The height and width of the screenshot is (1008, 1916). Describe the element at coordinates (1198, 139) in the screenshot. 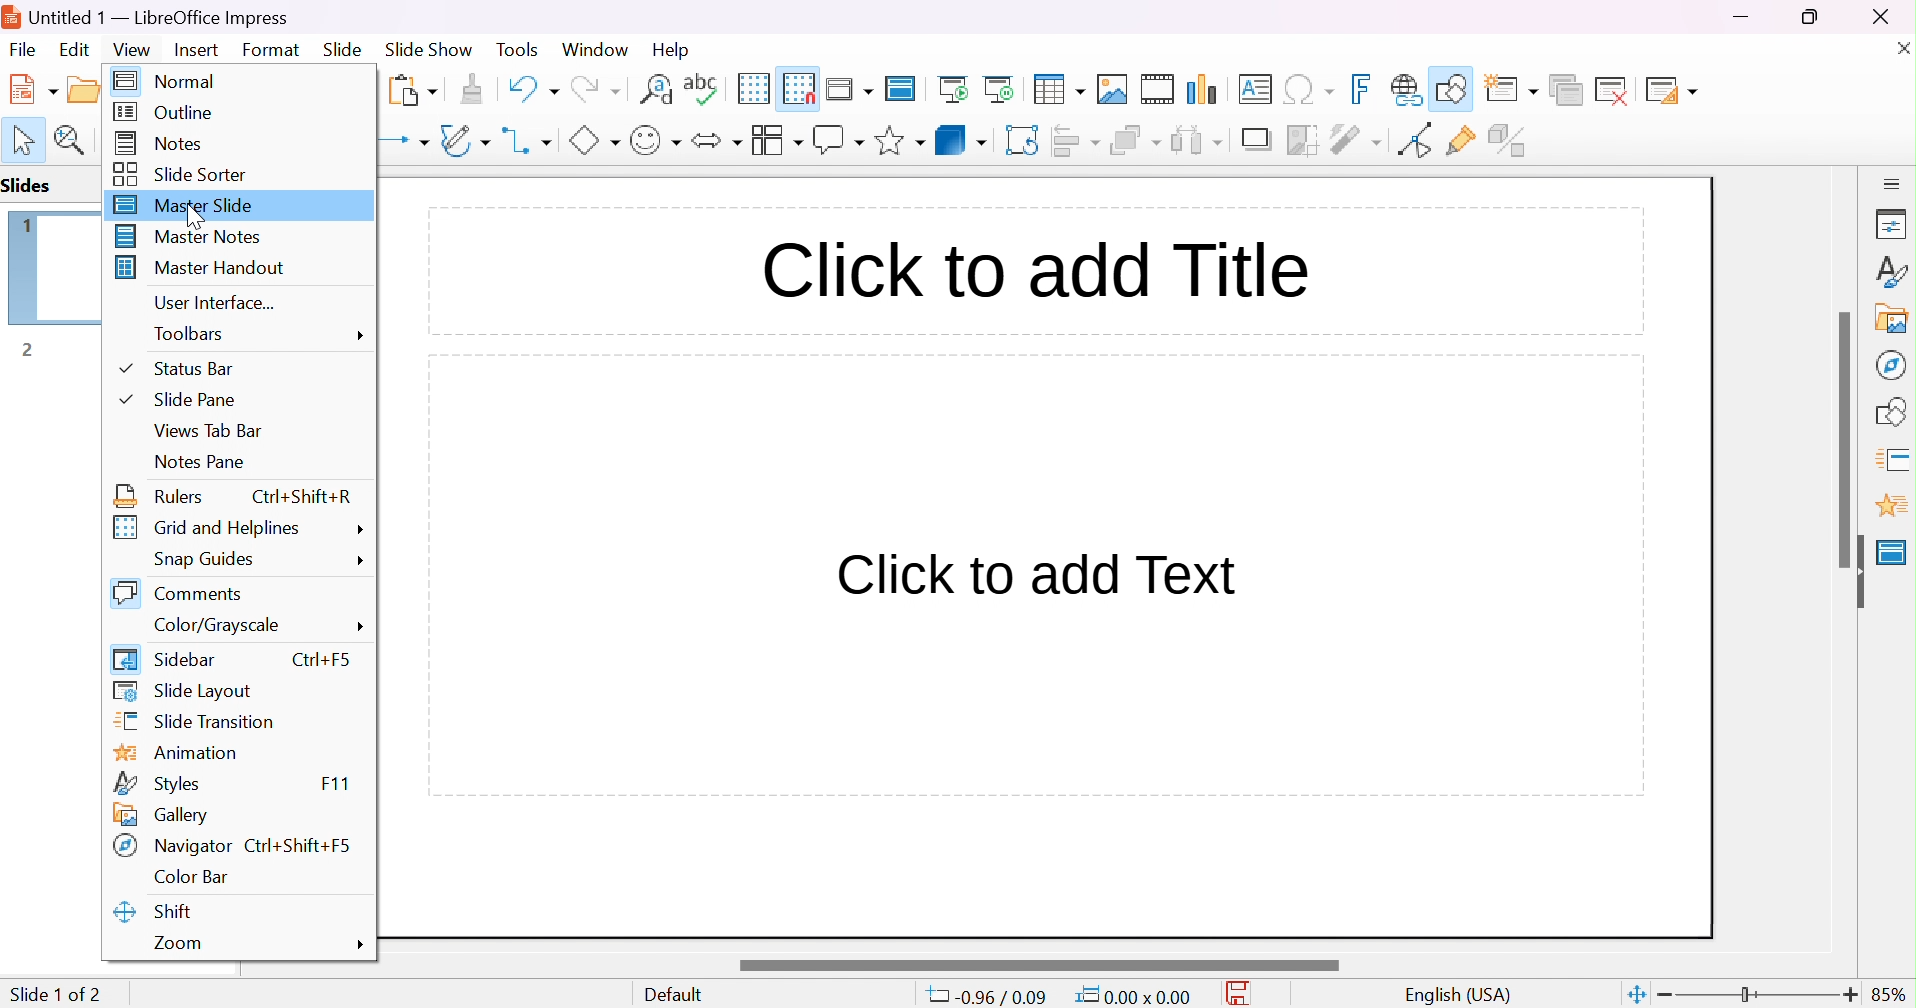

I see `select at least three objects to distribute` at that location.